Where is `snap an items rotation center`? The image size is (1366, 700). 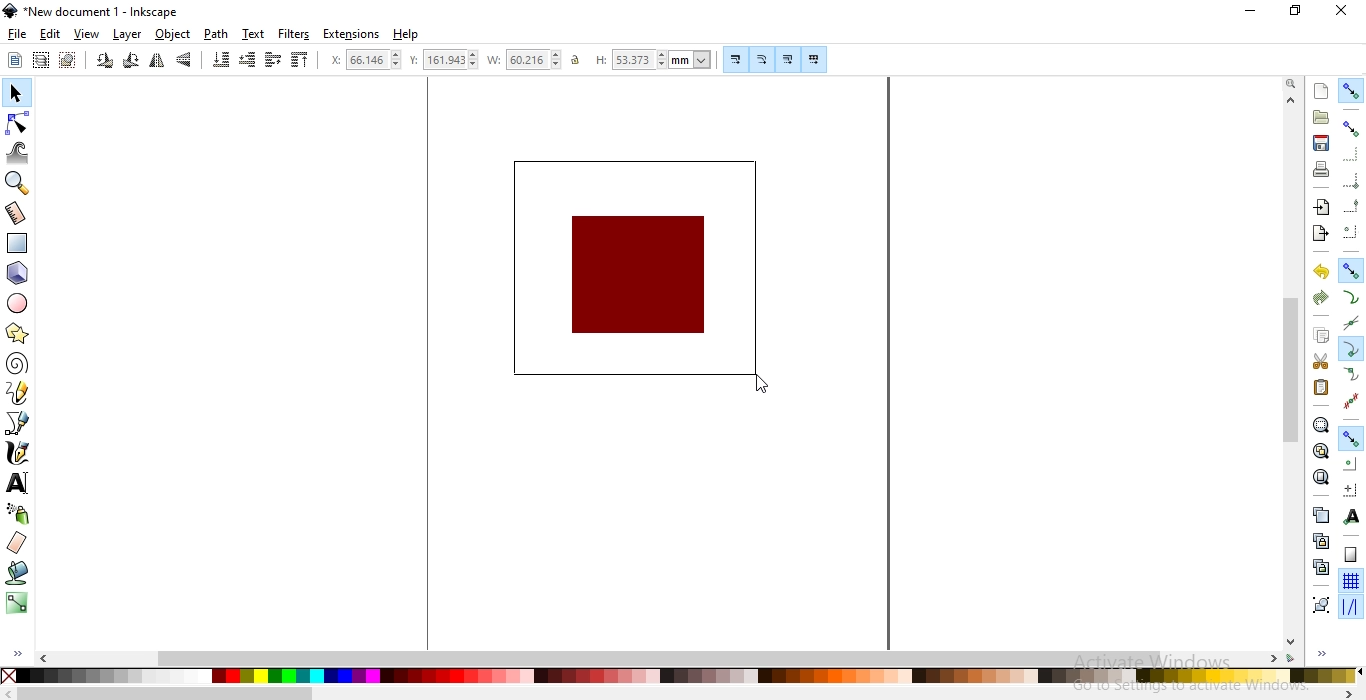
snap an items rotation center is located at coordinates (1349, 487).